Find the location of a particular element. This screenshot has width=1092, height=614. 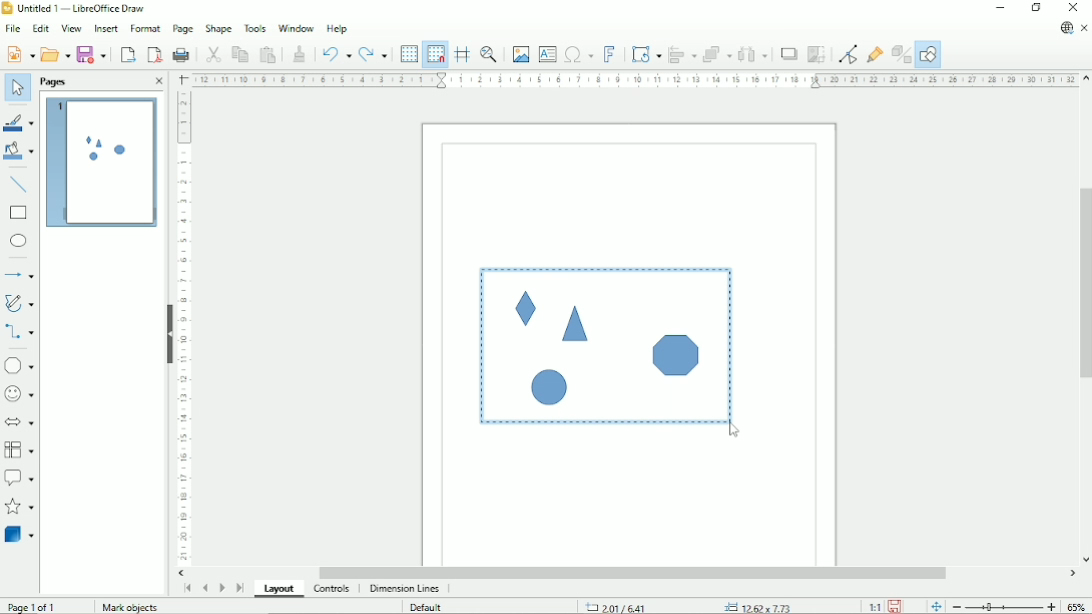

Tools is located at coordinates (255, 27).